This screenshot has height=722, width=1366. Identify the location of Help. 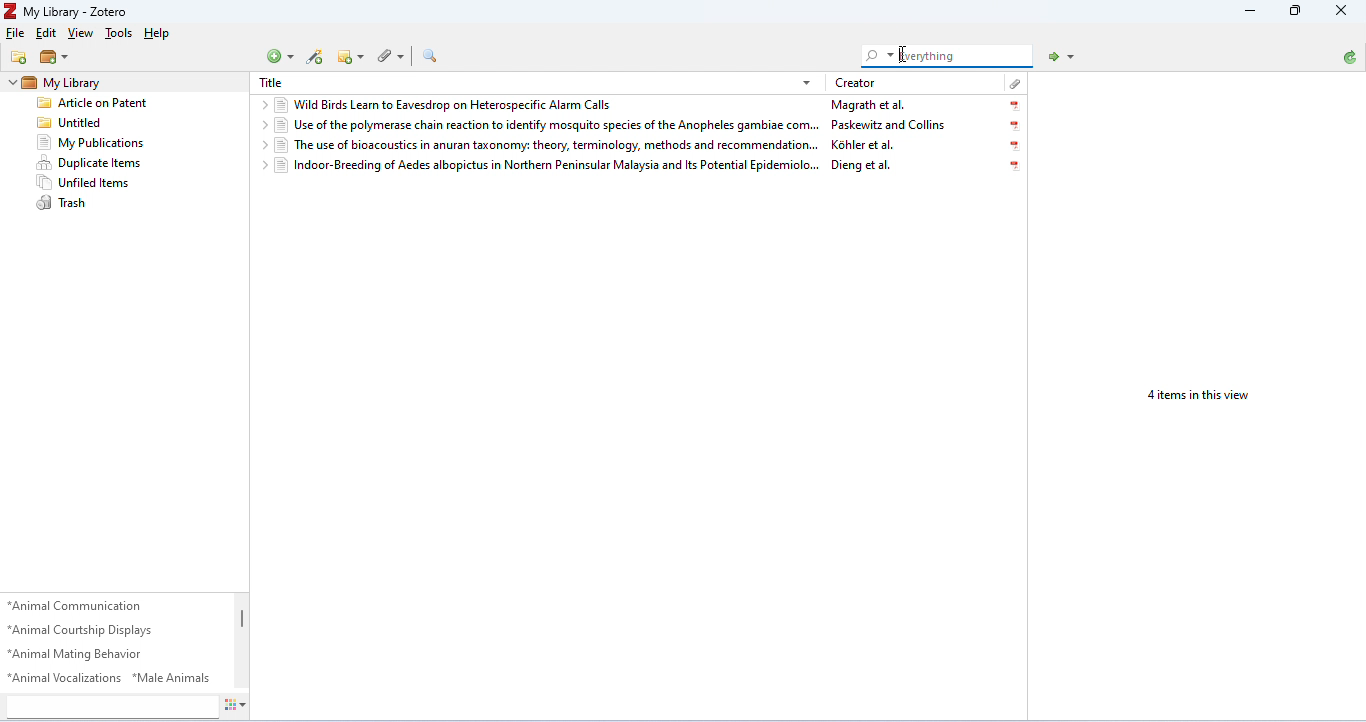
(161, 32).